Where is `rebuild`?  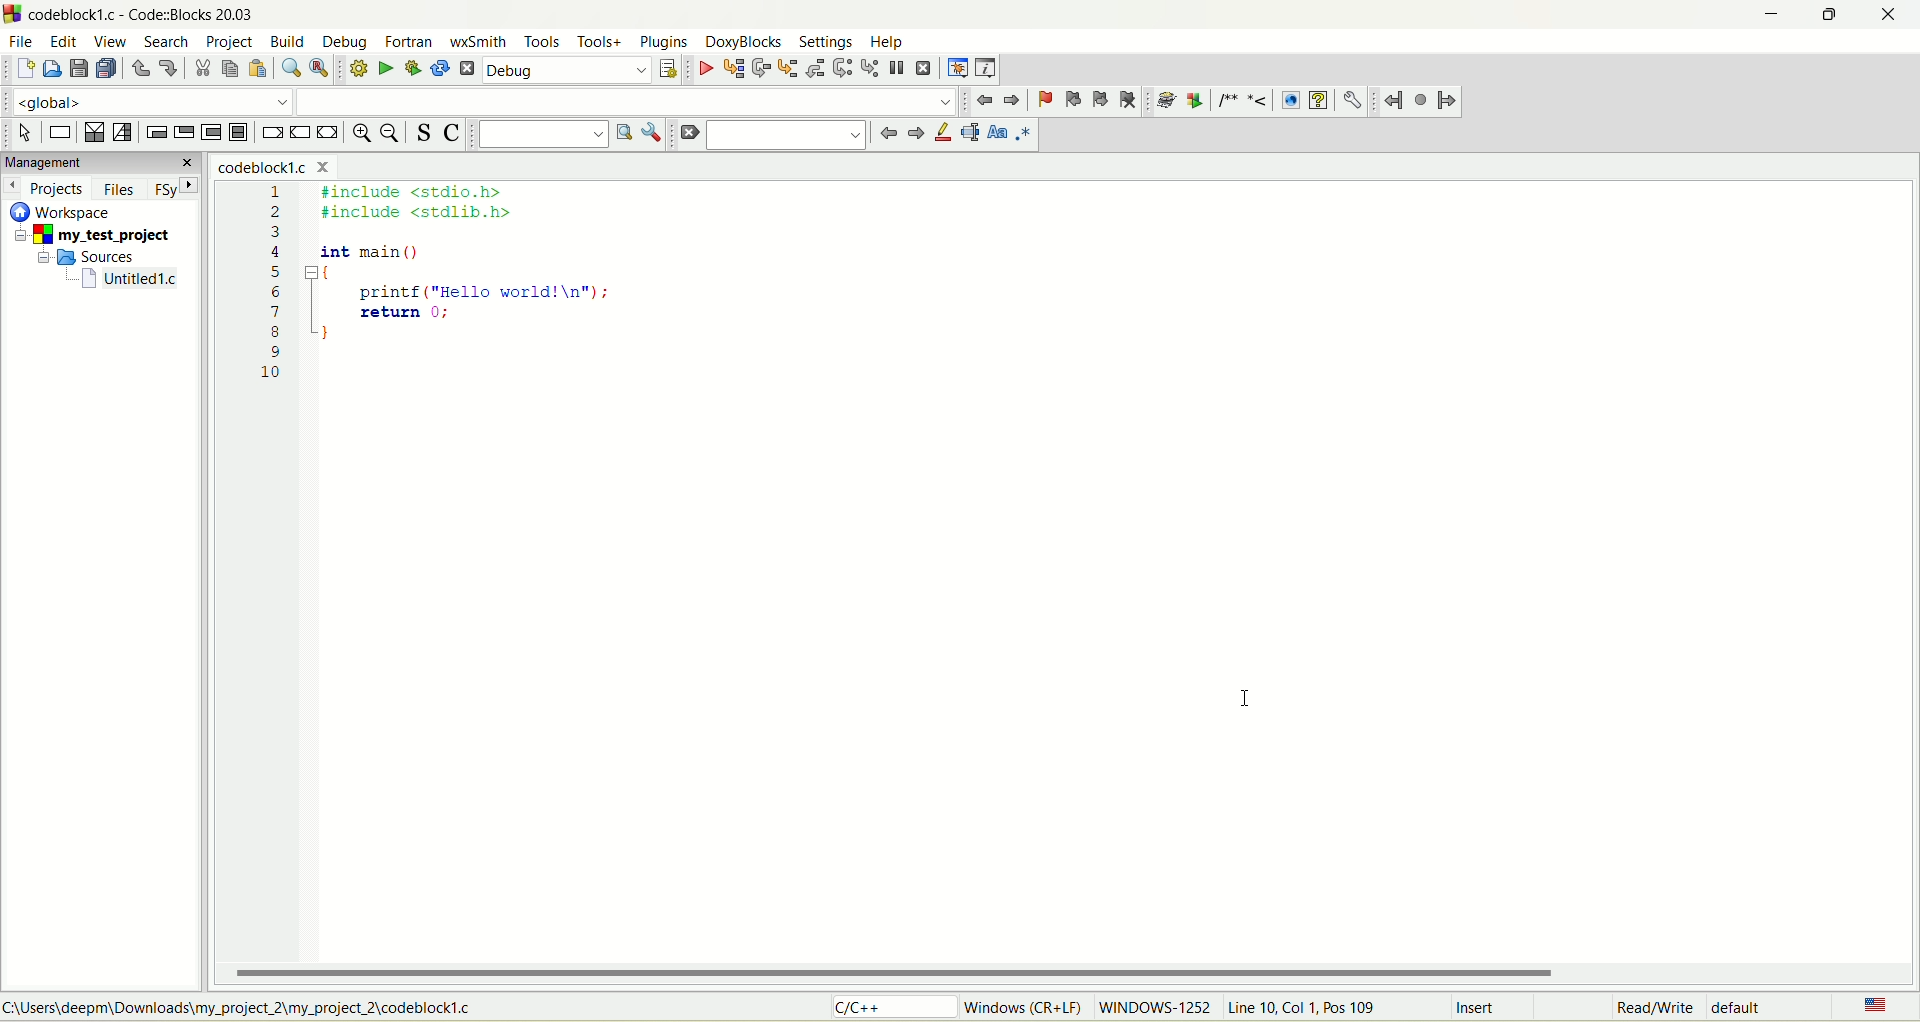 rebuild is located at coordinates (440, 70).